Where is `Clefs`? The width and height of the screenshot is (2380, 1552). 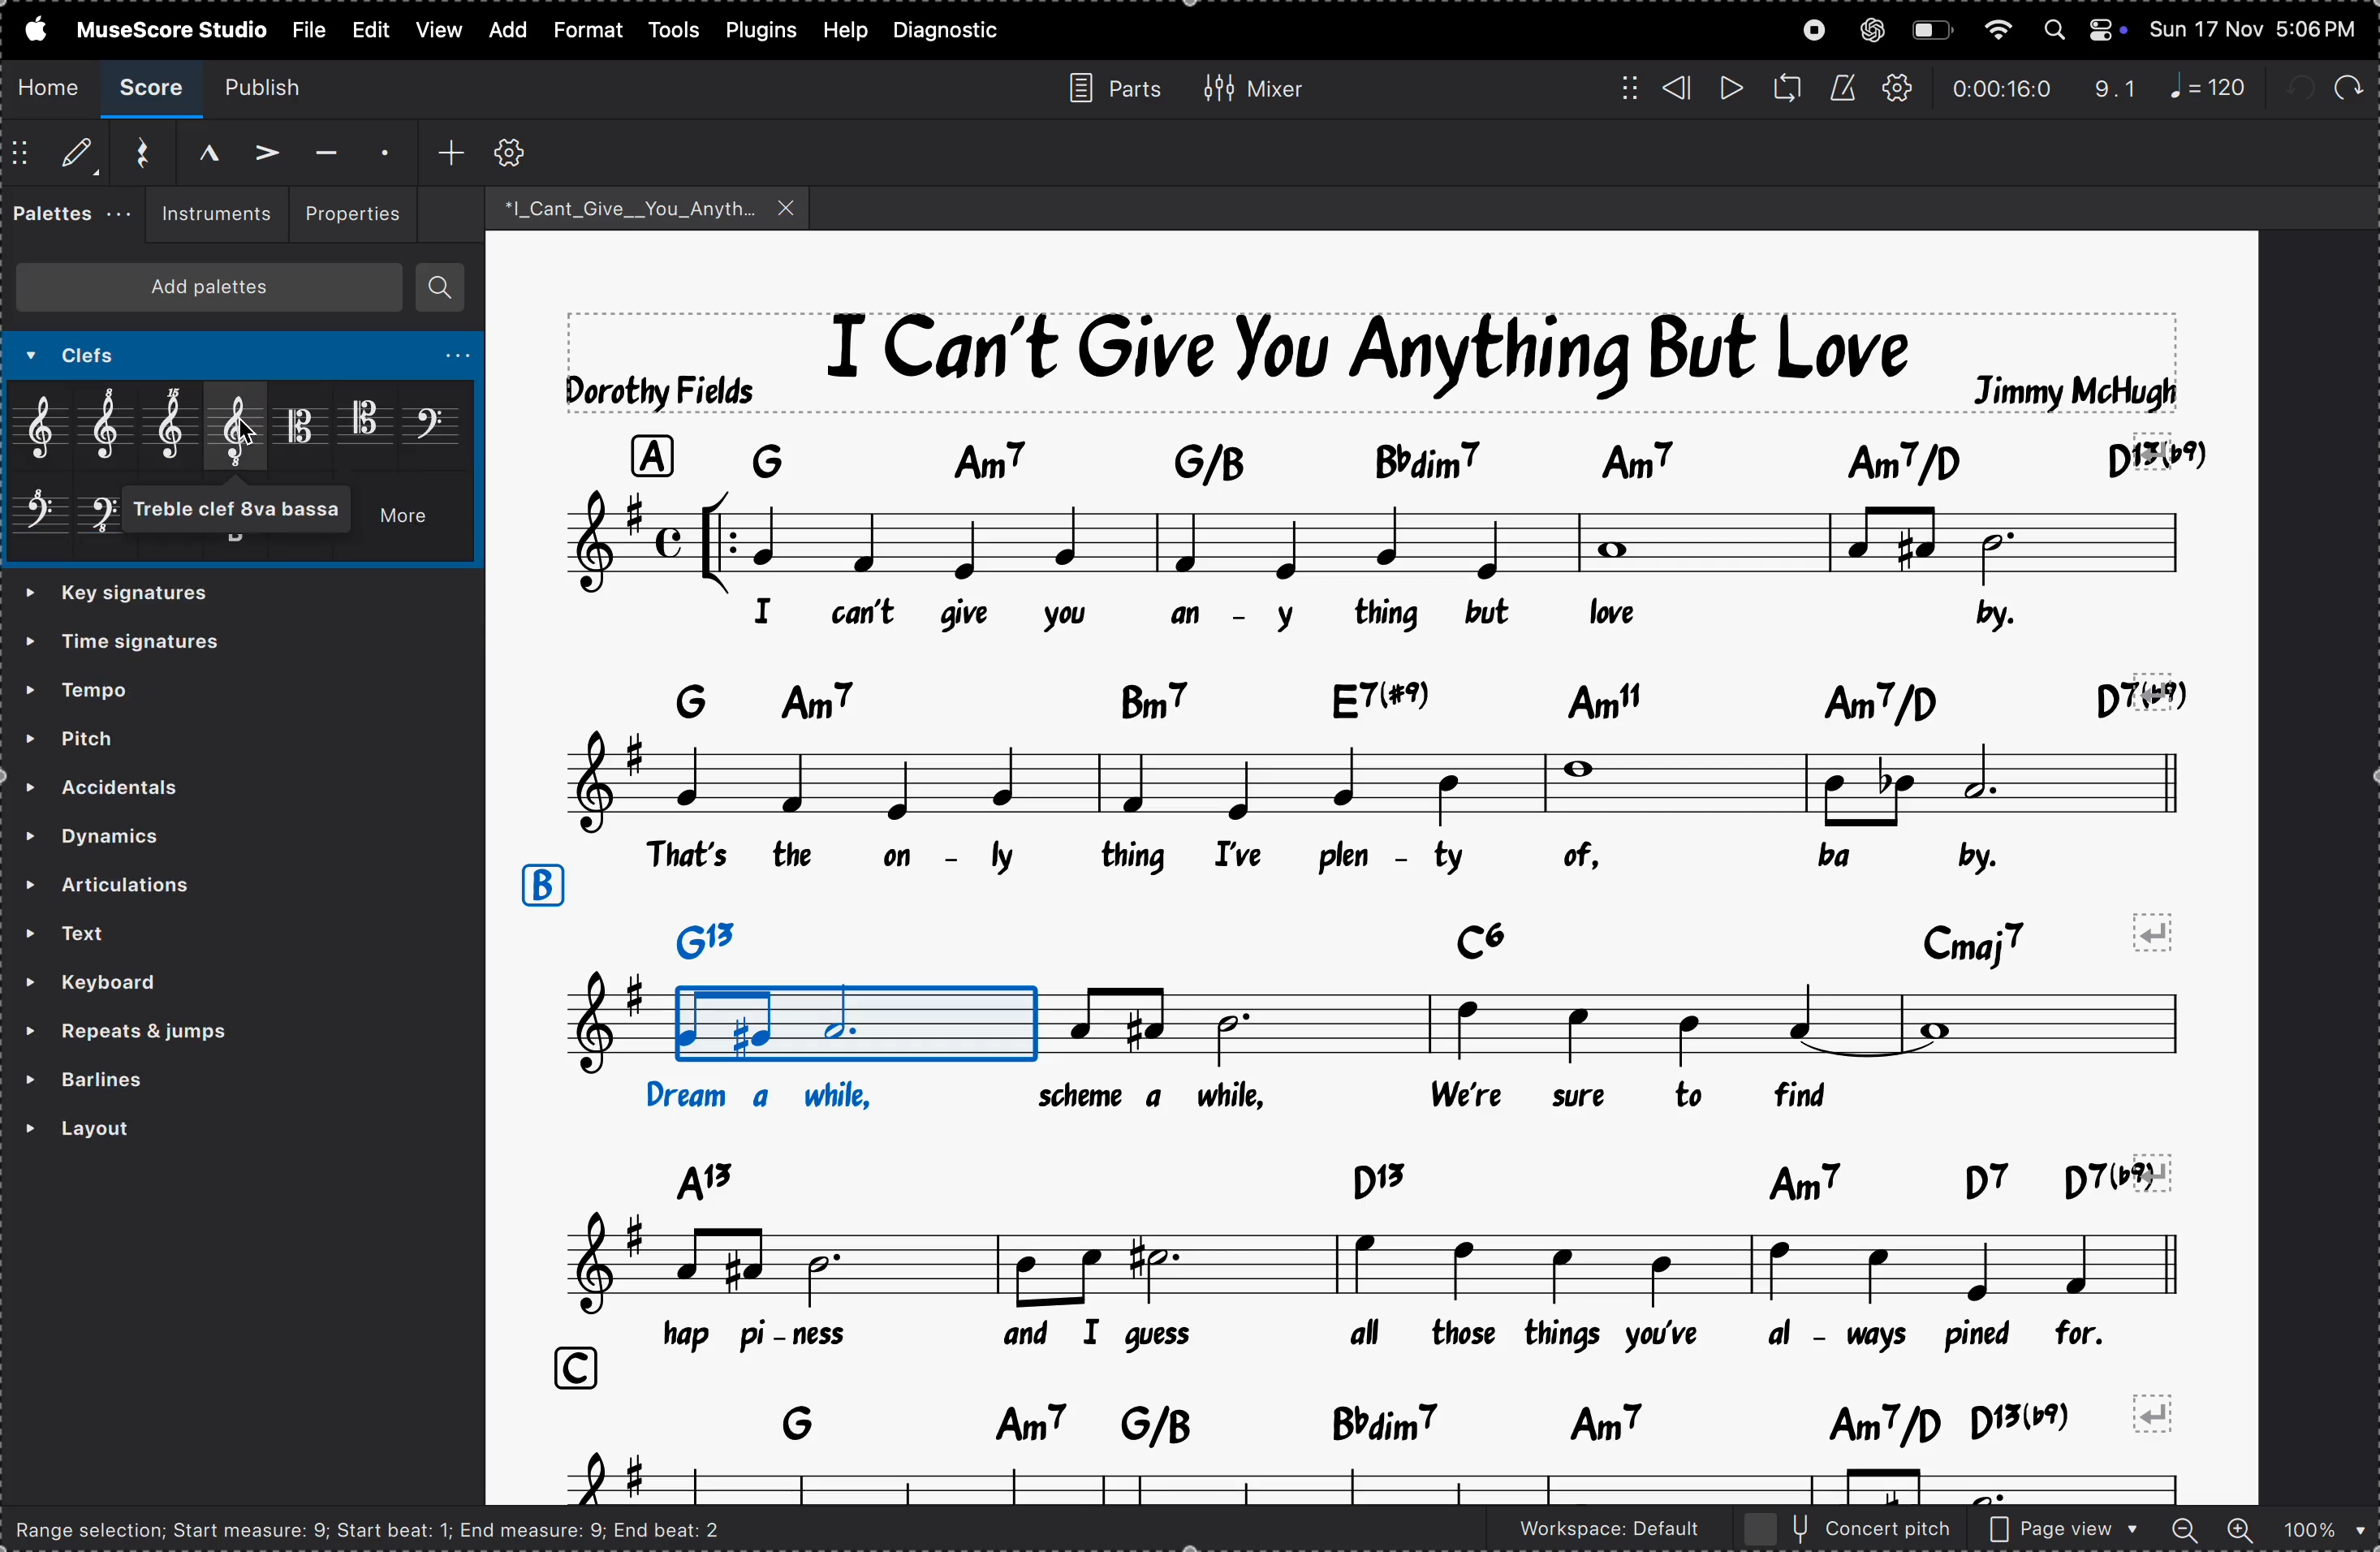
Clefs is located at coordinates (154, 358).